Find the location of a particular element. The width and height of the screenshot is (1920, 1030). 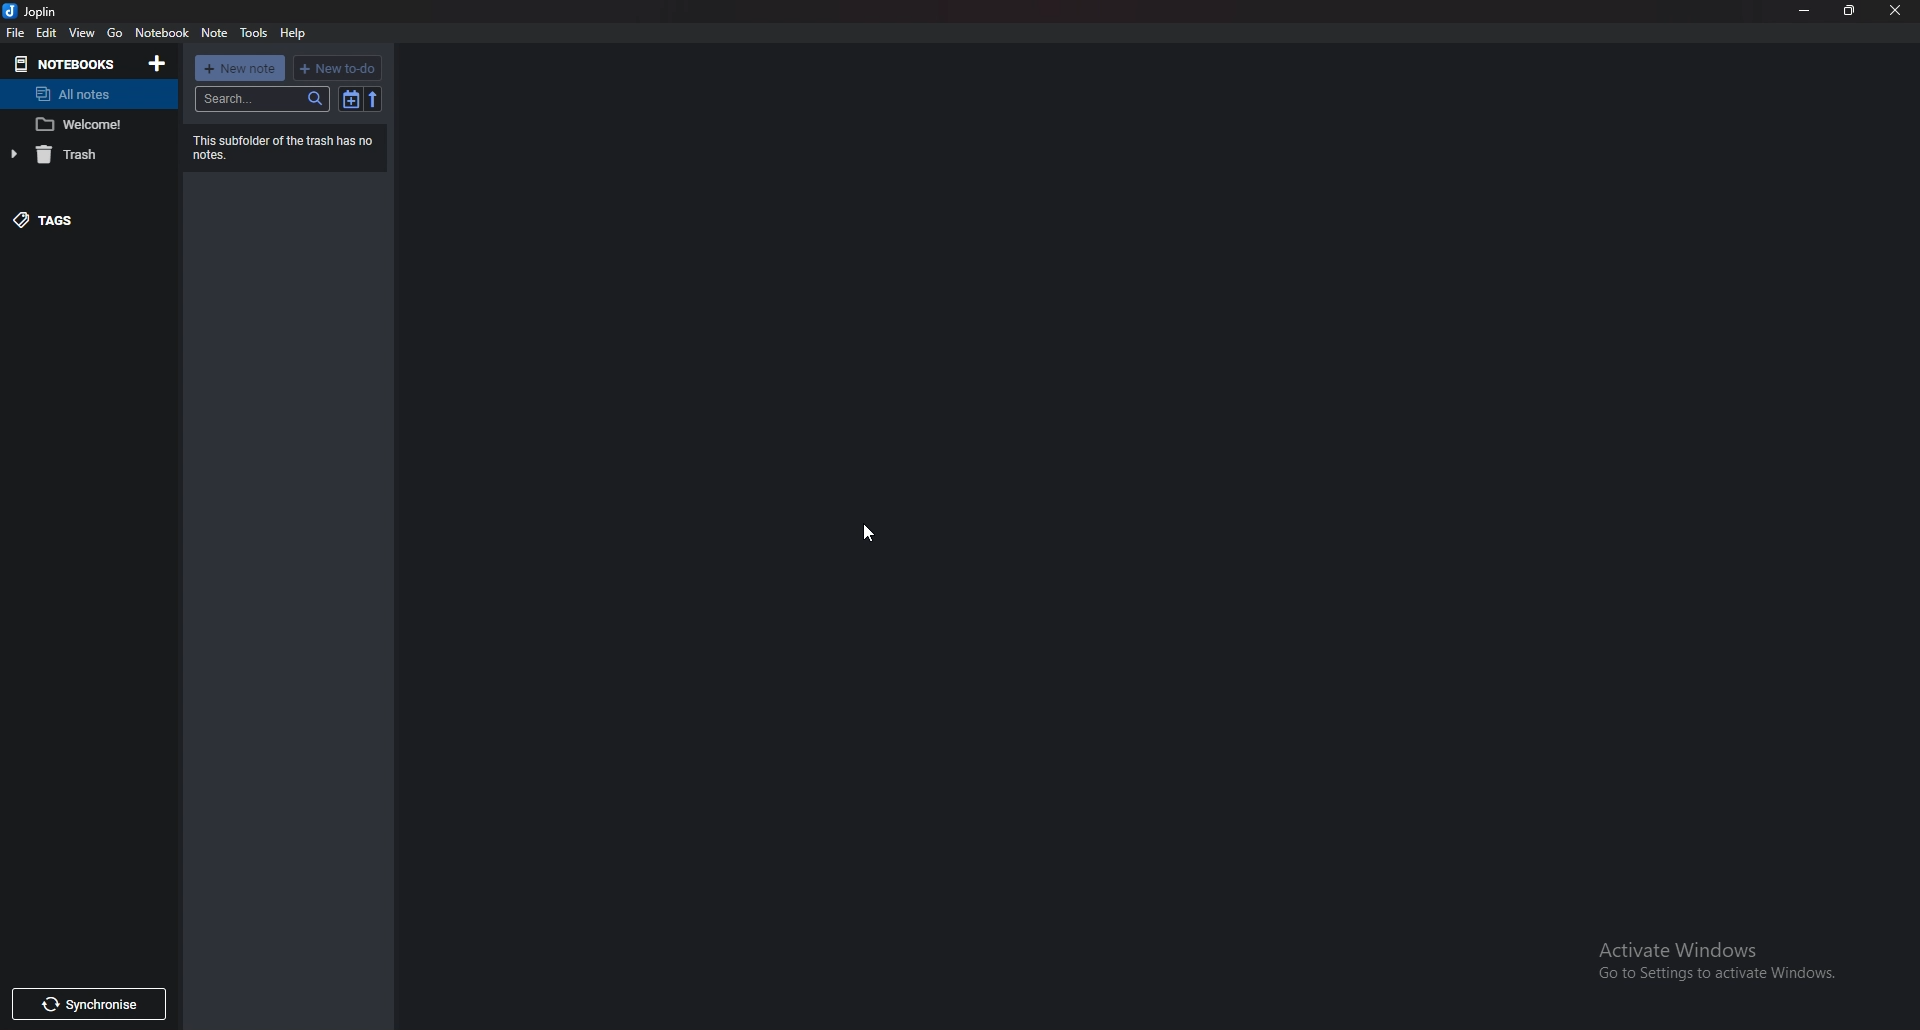

All notes is located at coordinates (85, 93).